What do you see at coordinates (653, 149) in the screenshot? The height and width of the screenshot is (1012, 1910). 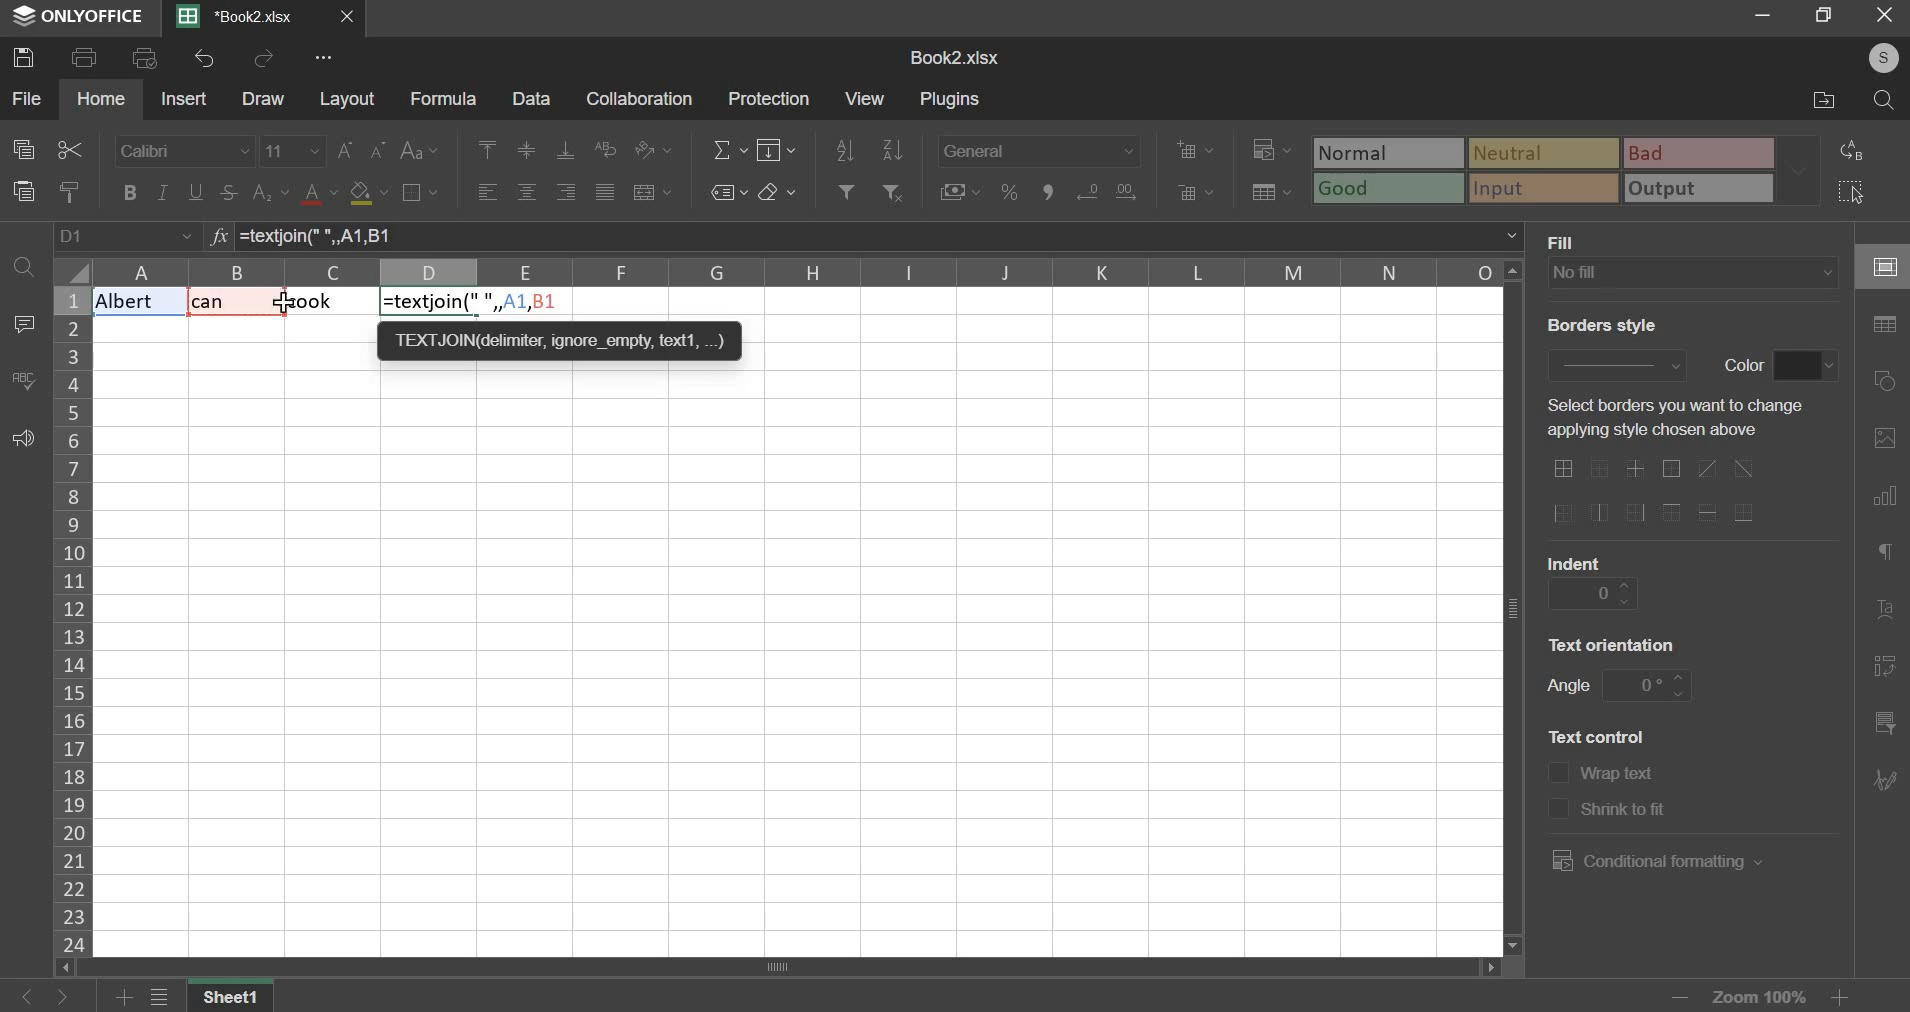 I see `orientation` at bounding box center [653, 149].